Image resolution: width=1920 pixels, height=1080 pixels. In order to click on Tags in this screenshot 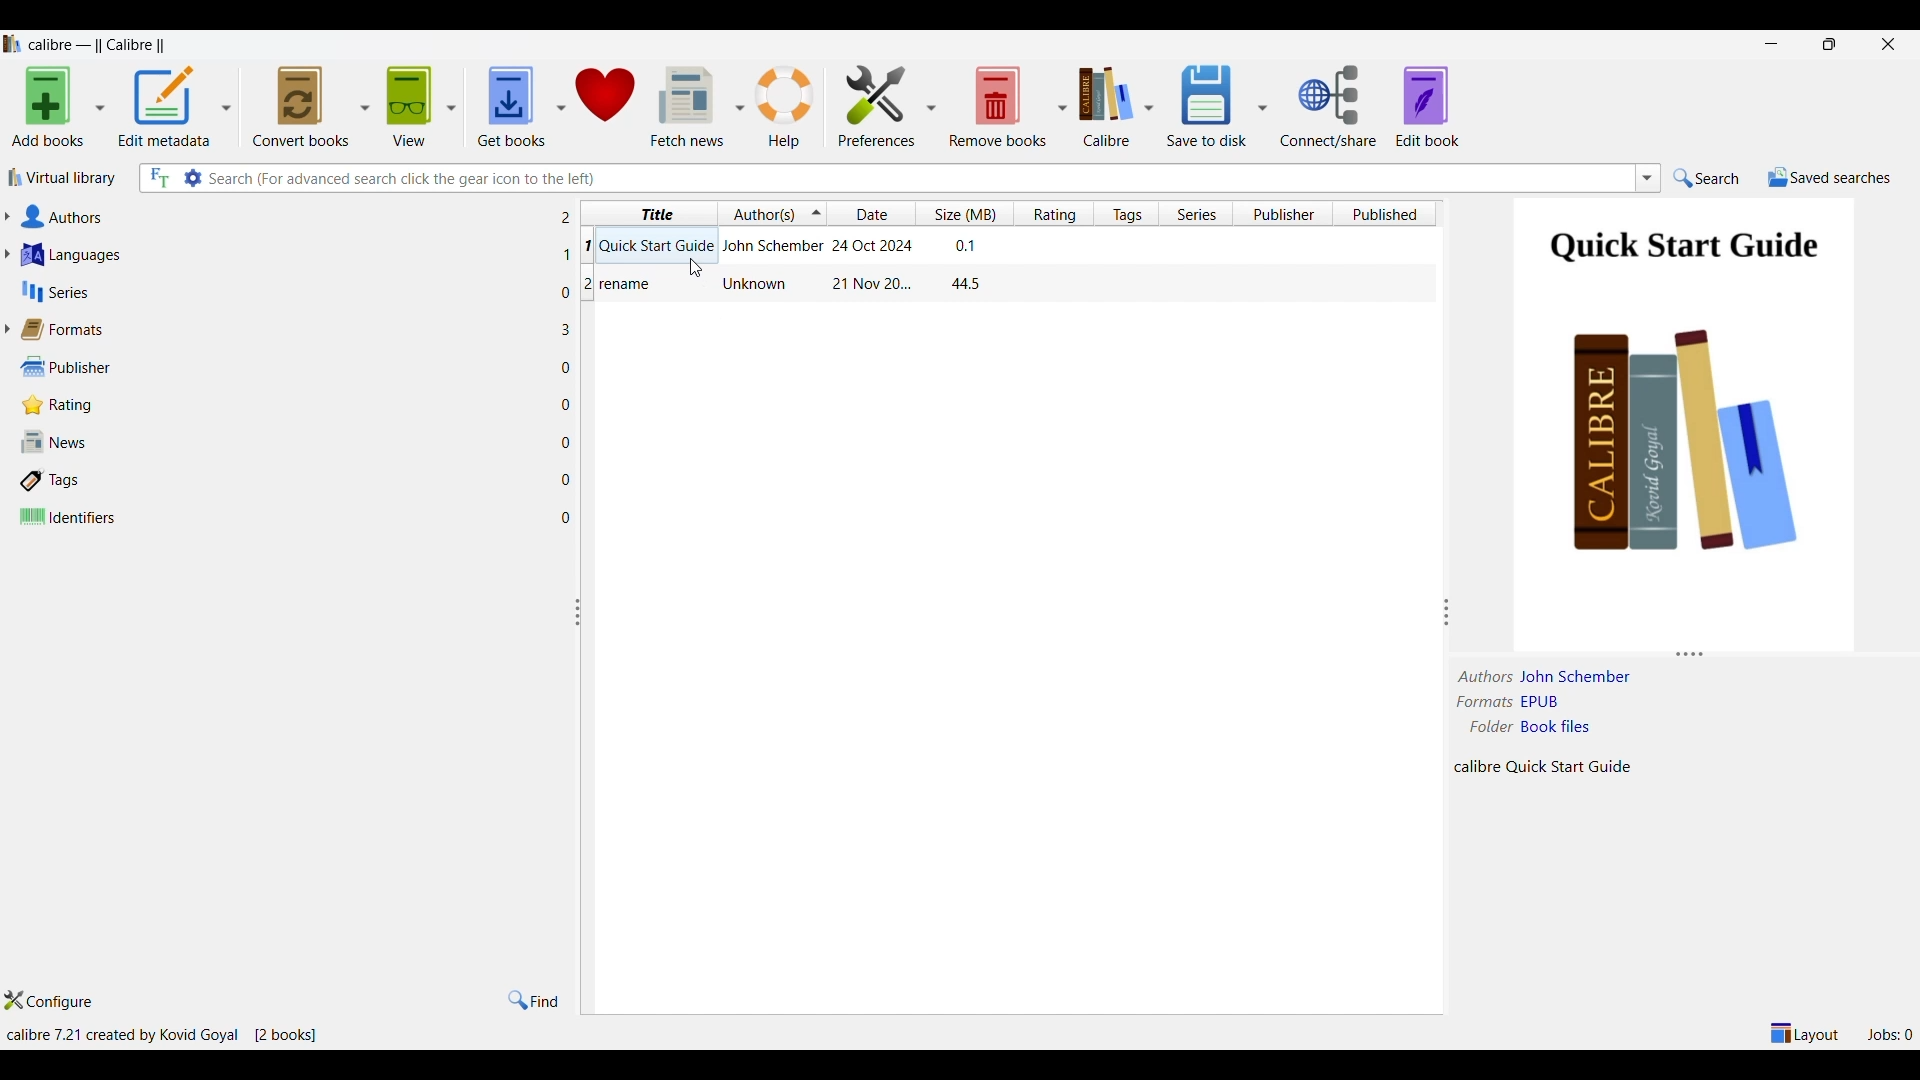, I will do `click(286, 481)`.